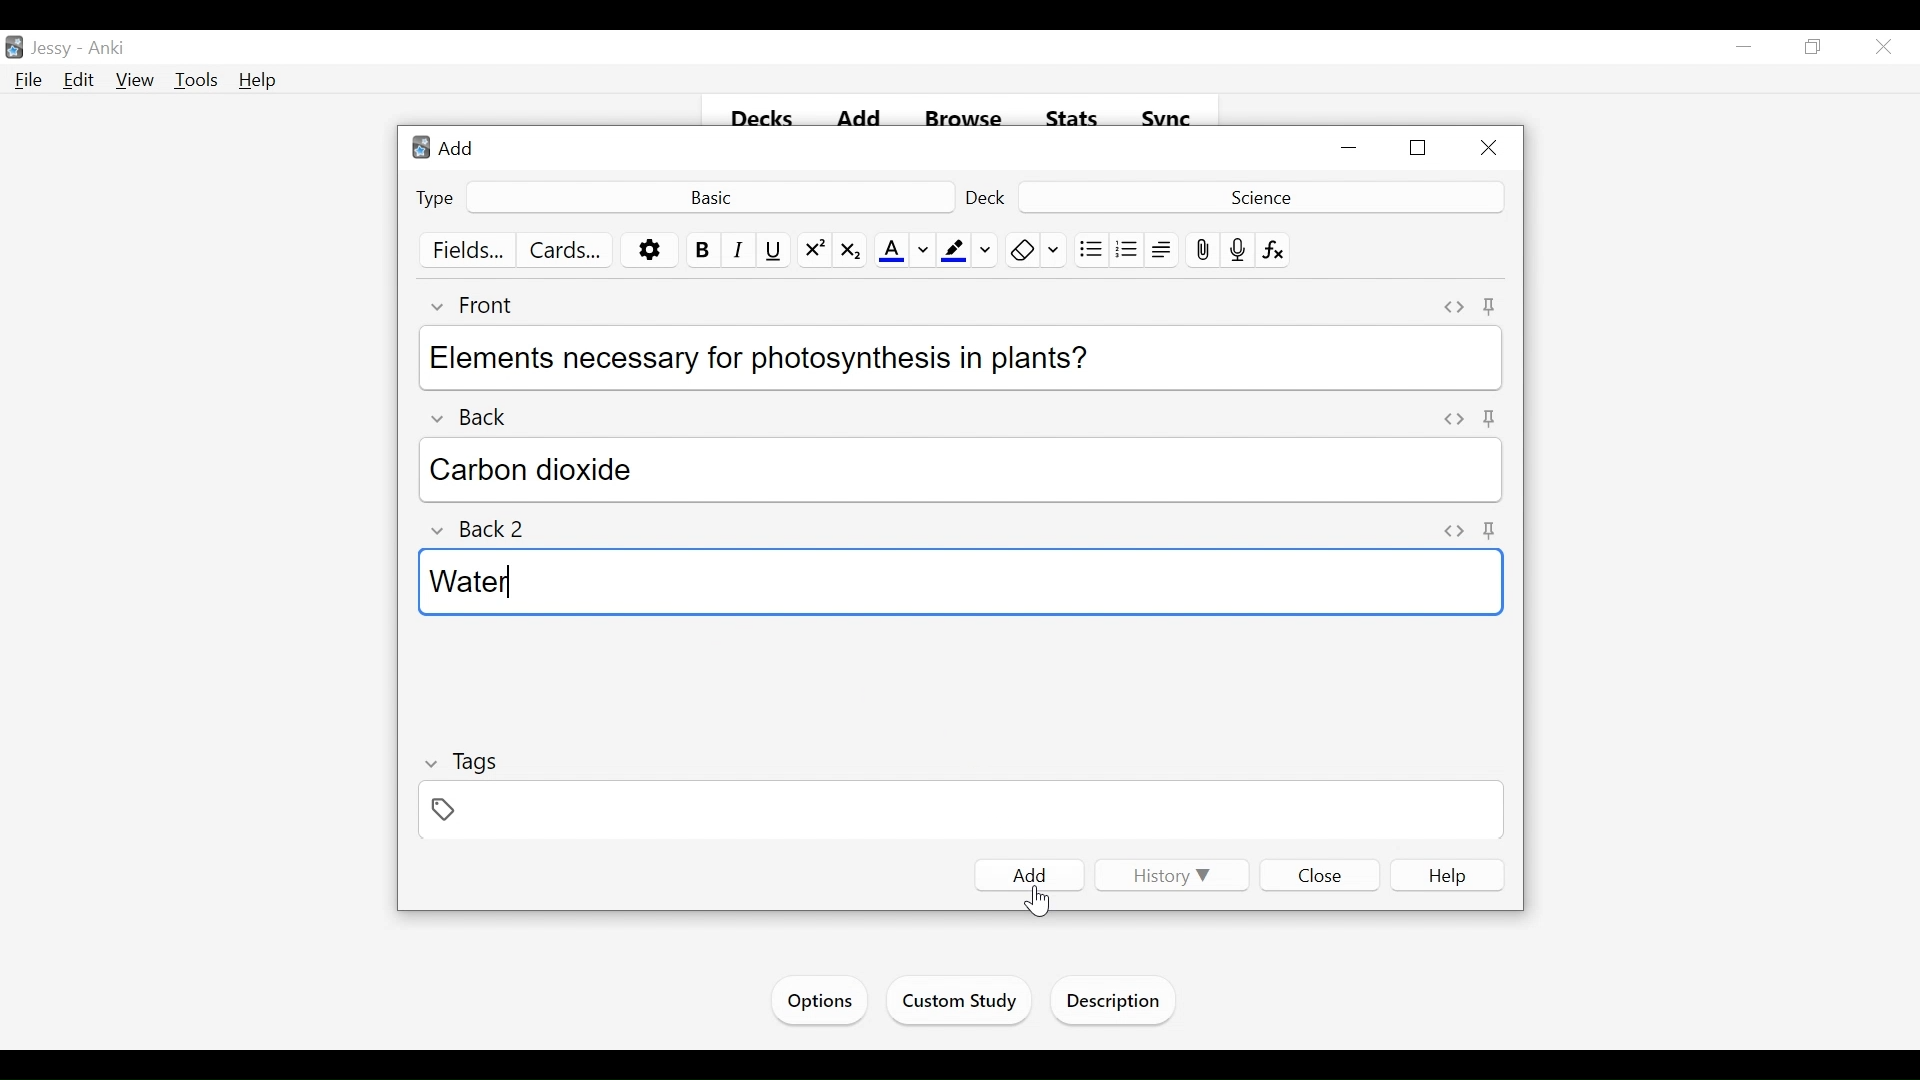 Image resolution: width=1920 pixels, height=1080 pixels. I want to click on Unordered list, so click(1090, 250).